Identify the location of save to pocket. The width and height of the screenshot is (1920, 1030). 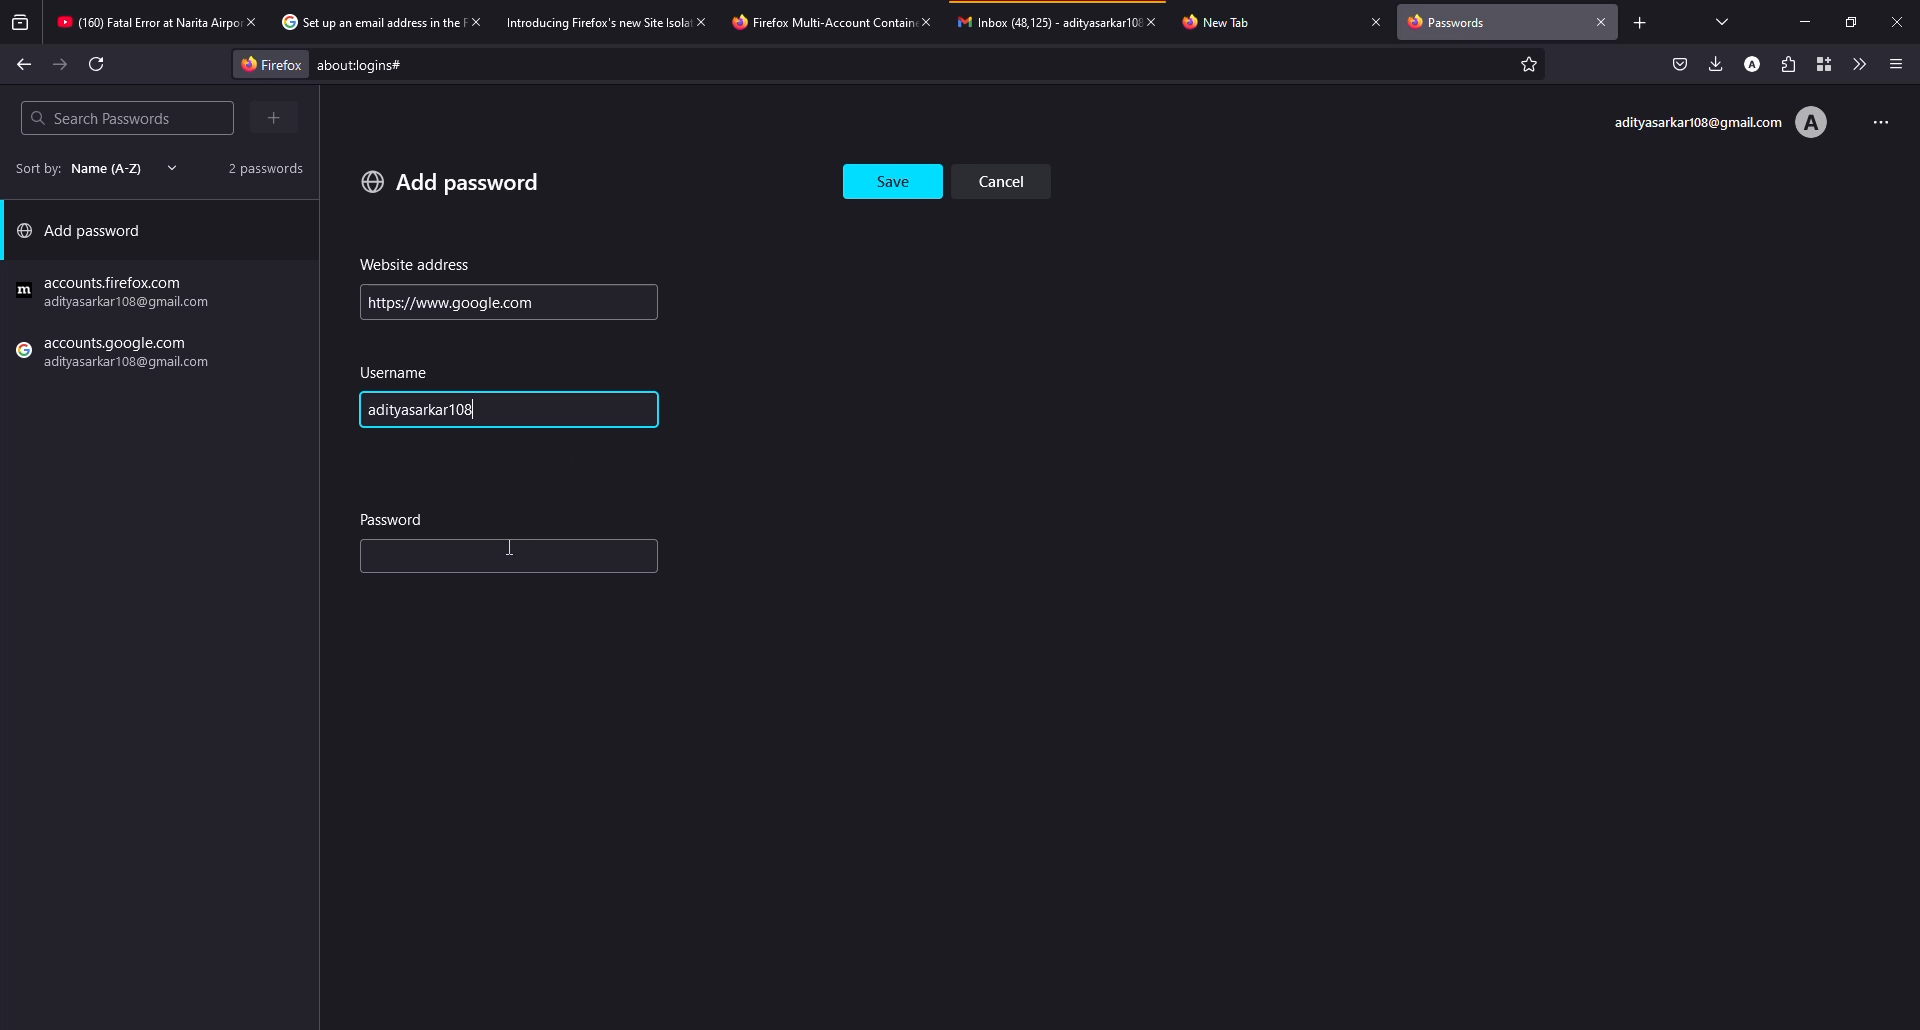
(1680, 64).